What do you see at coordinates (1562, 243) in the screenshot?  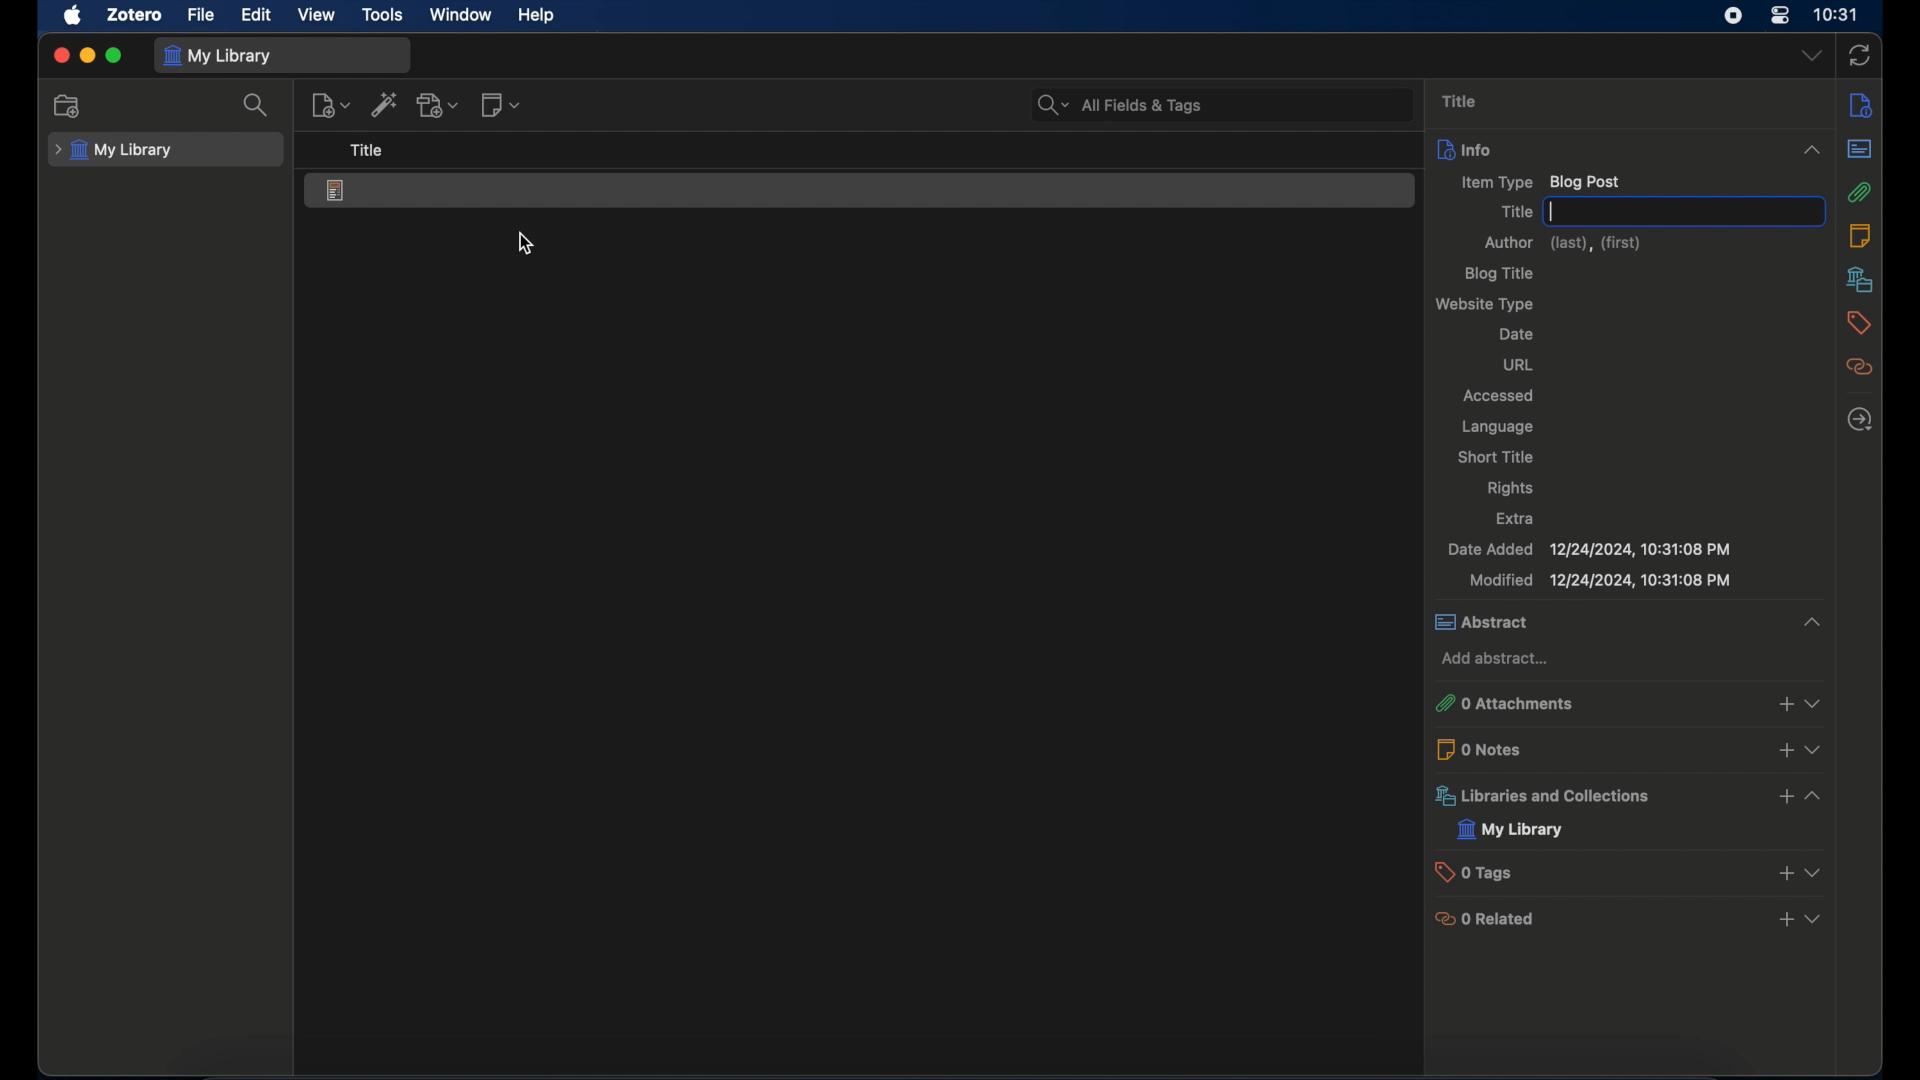 I see `author` at bounding box center [1562, 243].